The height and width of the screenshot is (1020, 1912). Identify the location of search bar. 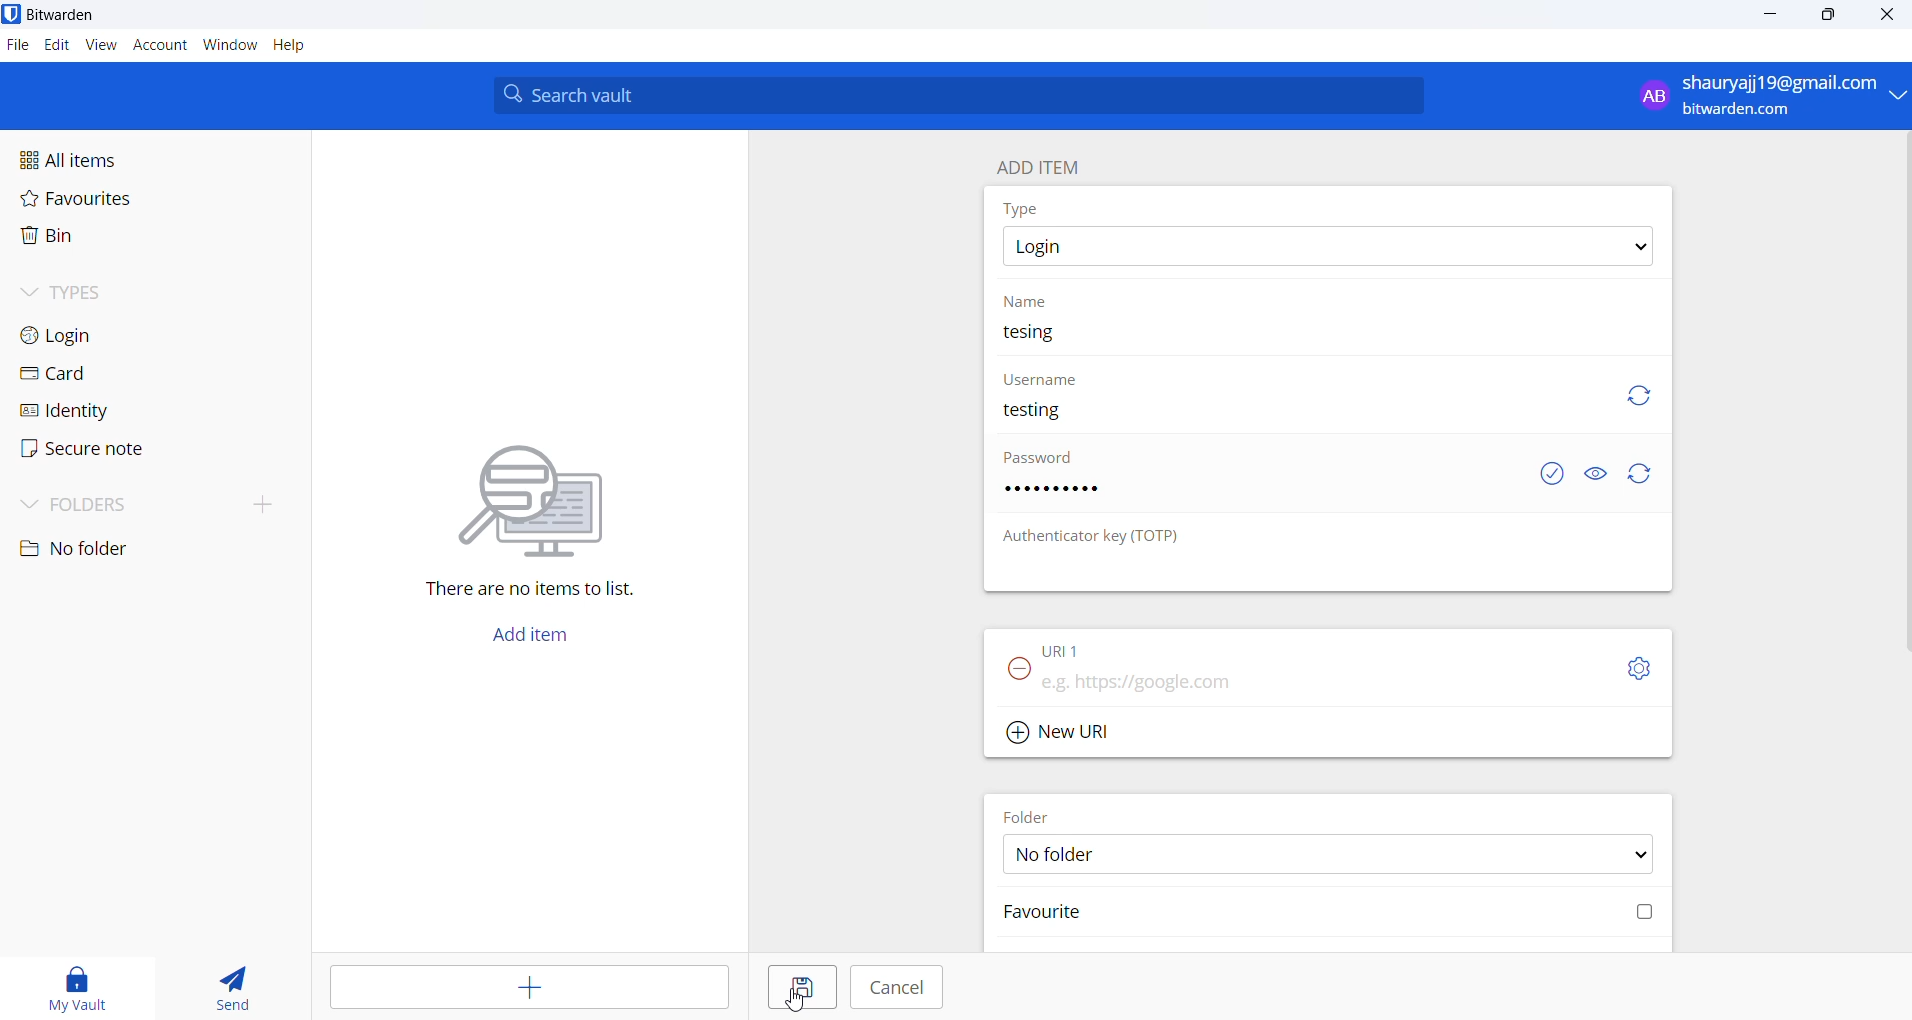
(966, 95).